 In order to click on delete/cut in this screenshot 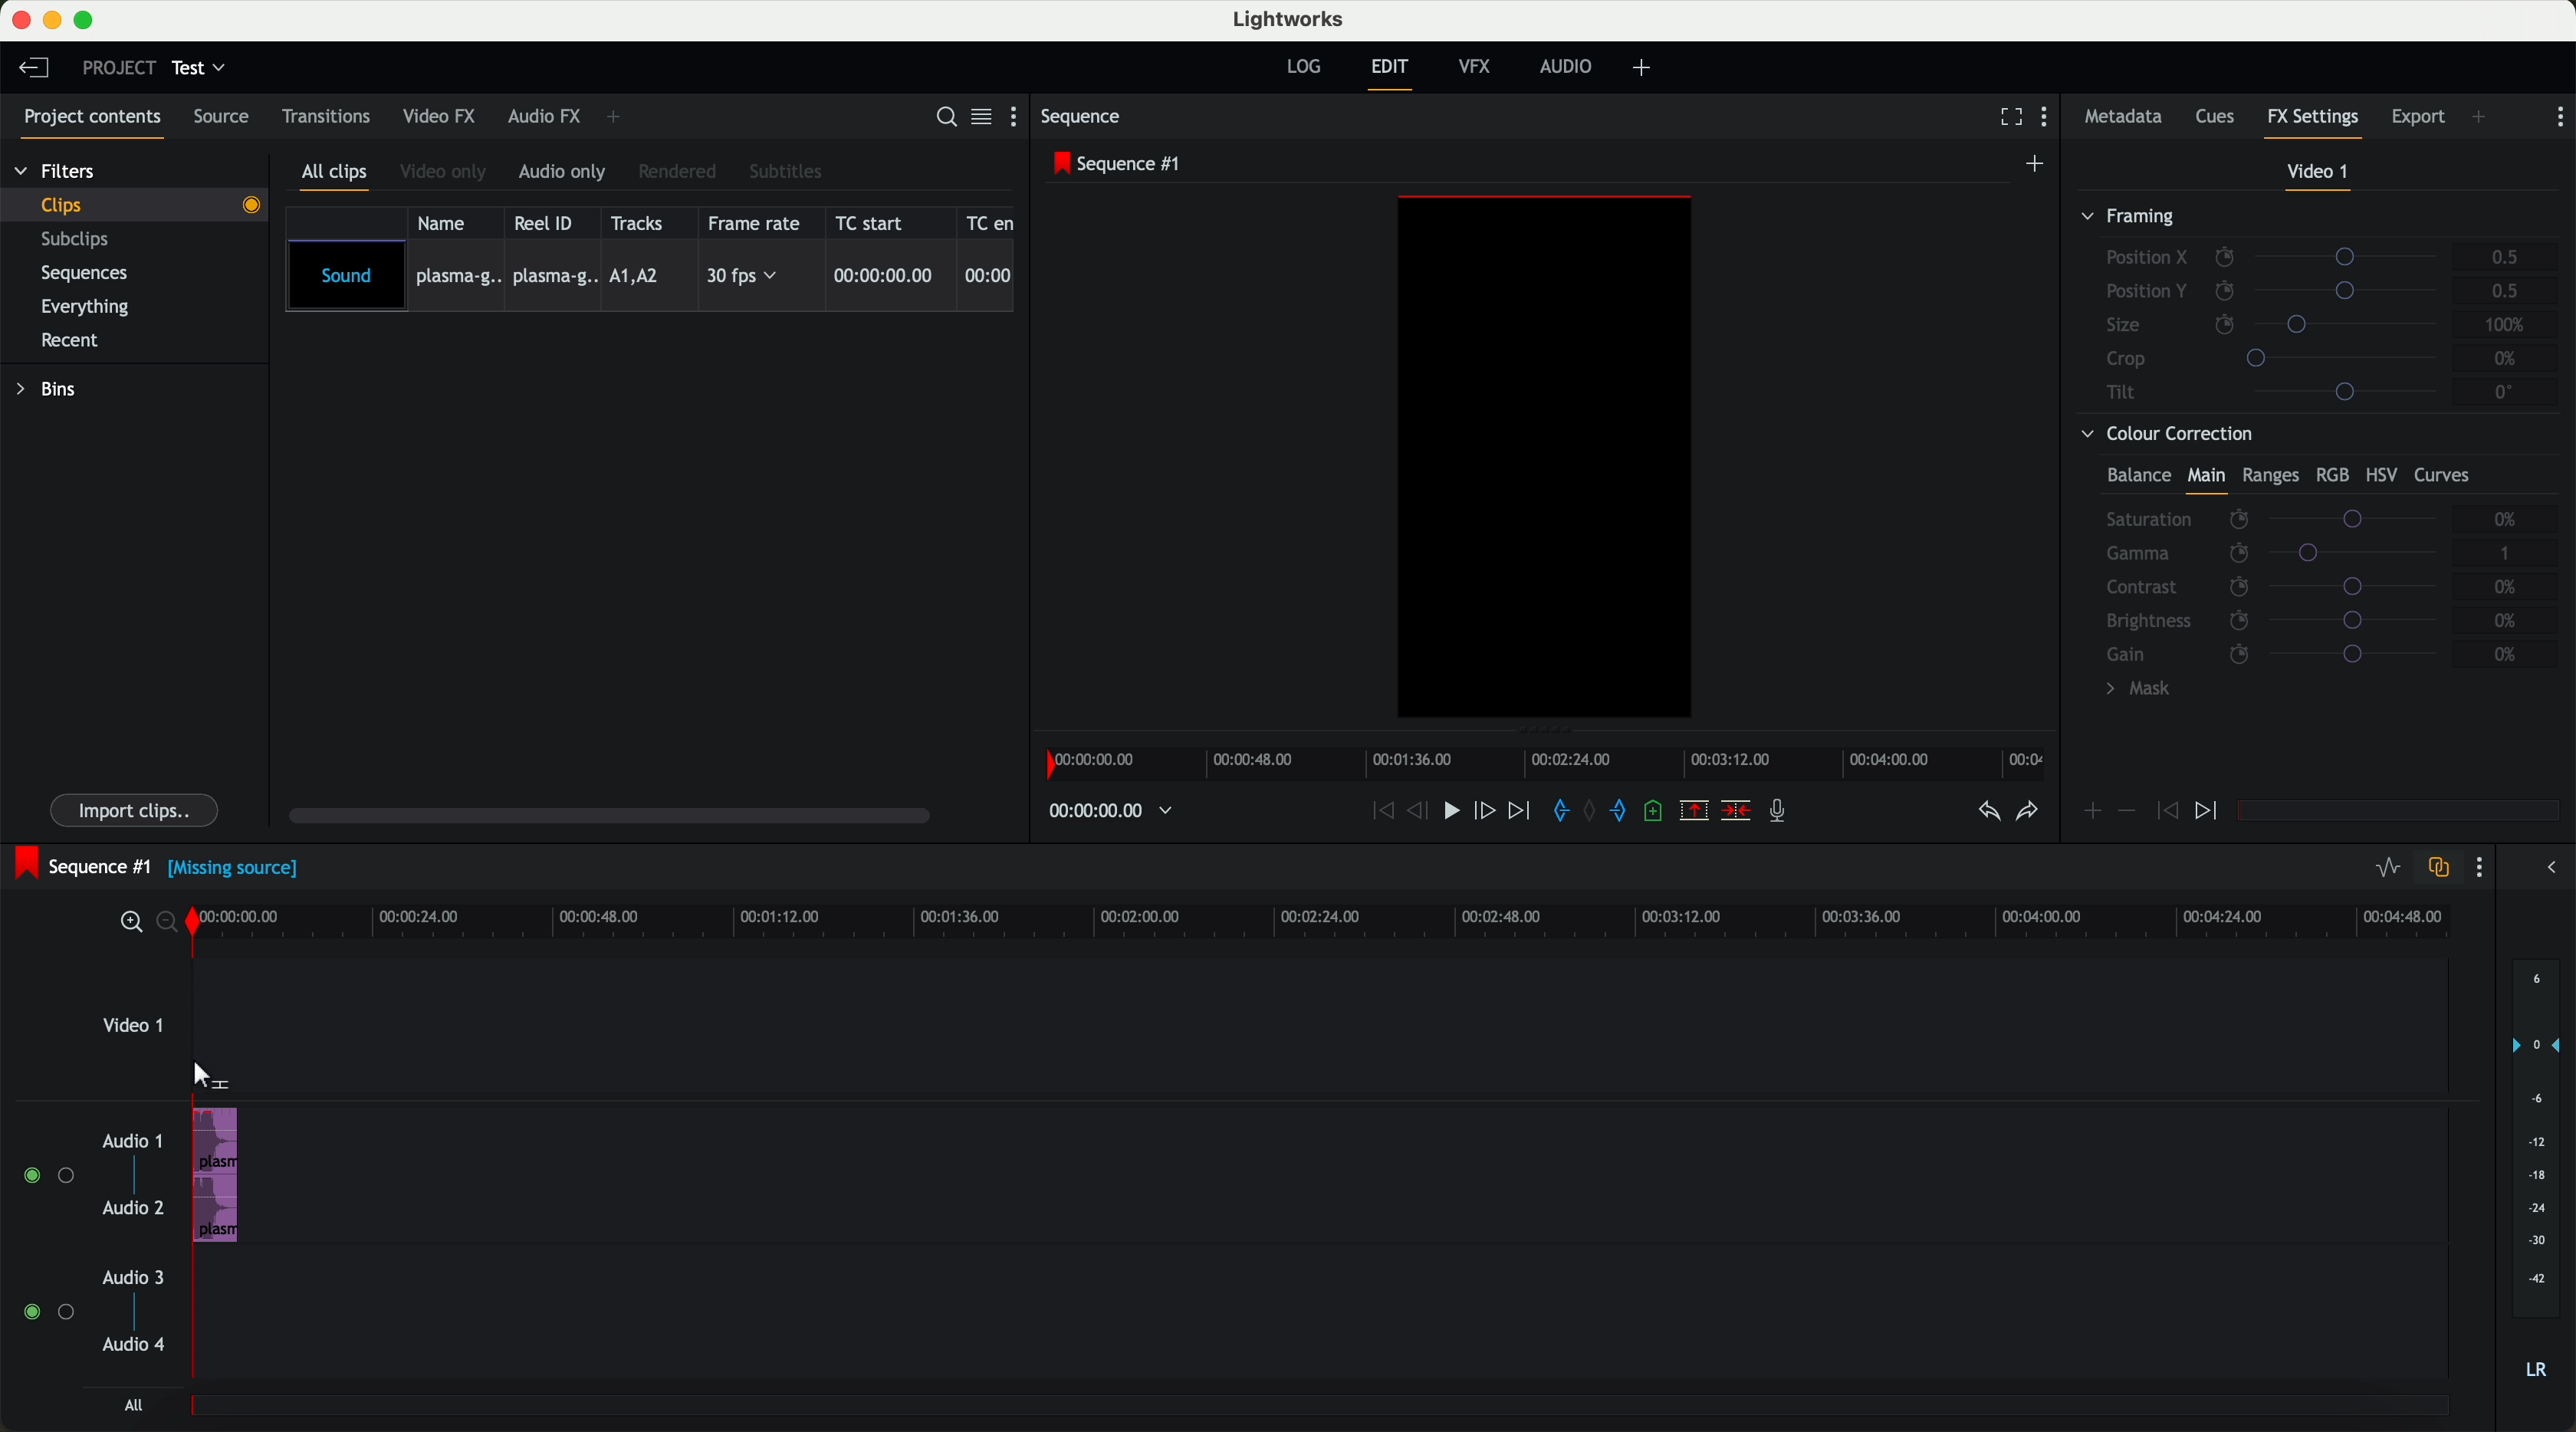, I will do `click(1734, 812)`.